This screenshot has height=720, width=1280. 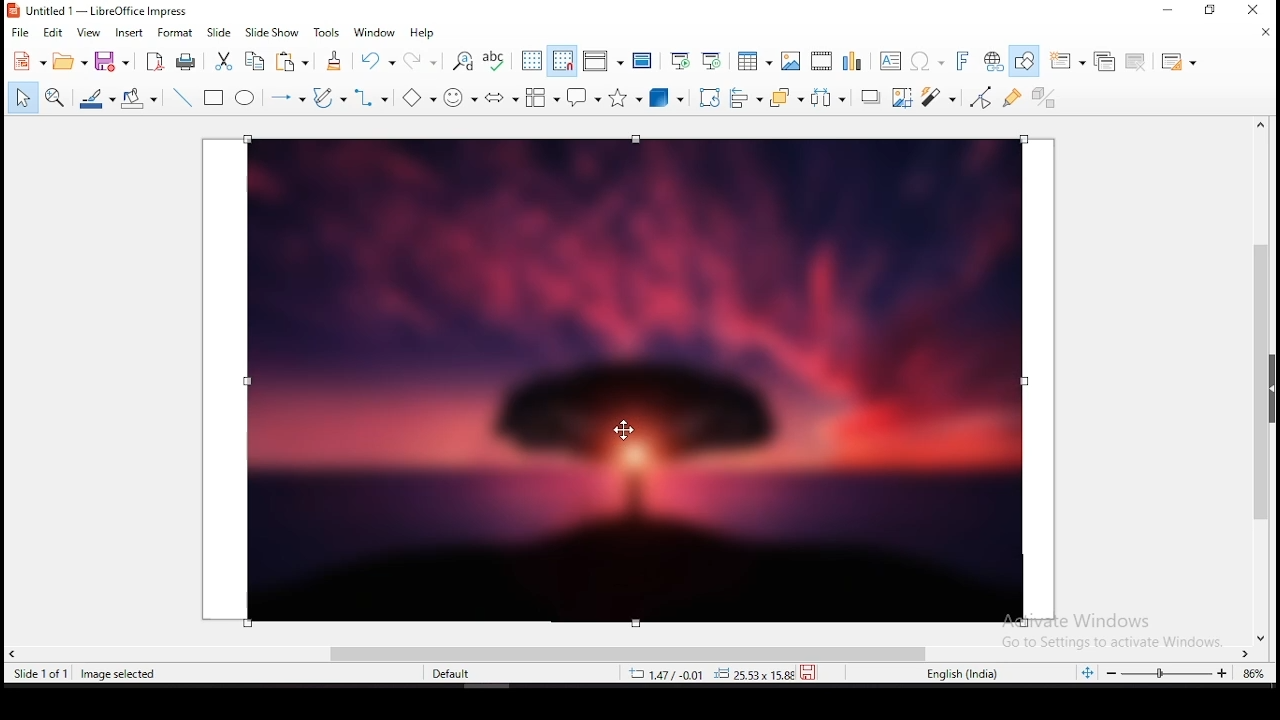 What do you see at coordinates (68, 62) in the screenshot?
I see `open` at bounding box center [68, 62].